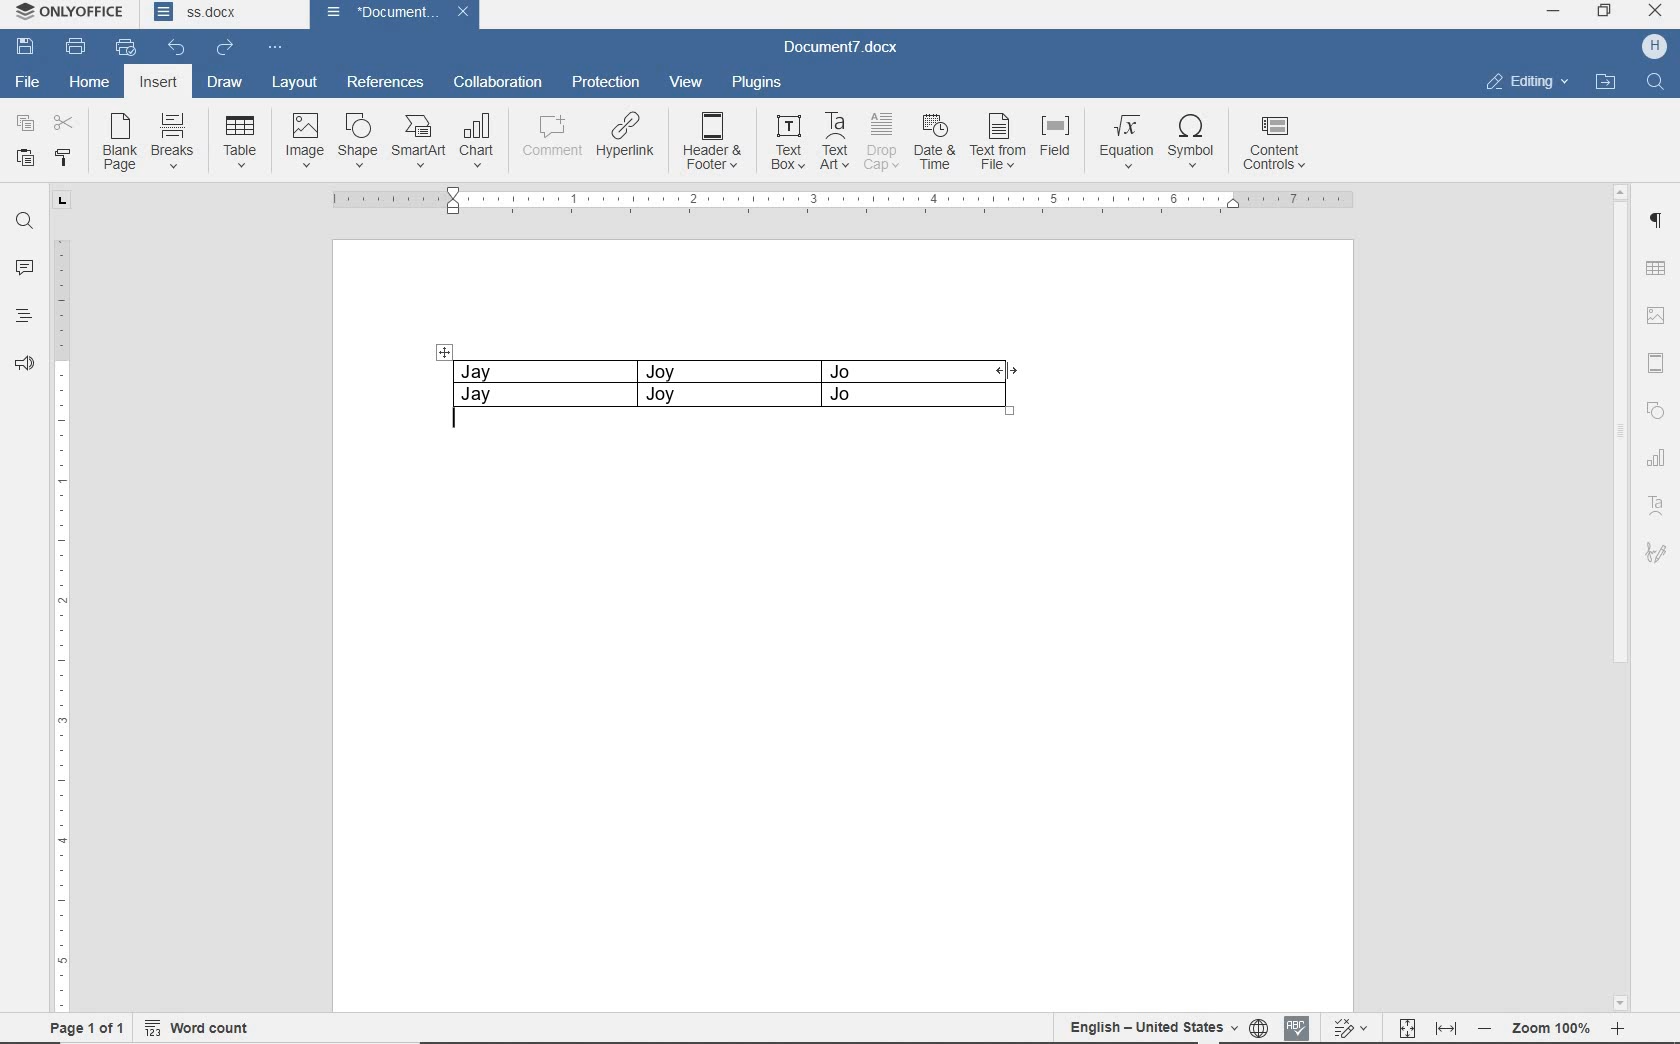 The image size is (1680, 1044). I want to click on MINIMIZE, so click(1552, 11).